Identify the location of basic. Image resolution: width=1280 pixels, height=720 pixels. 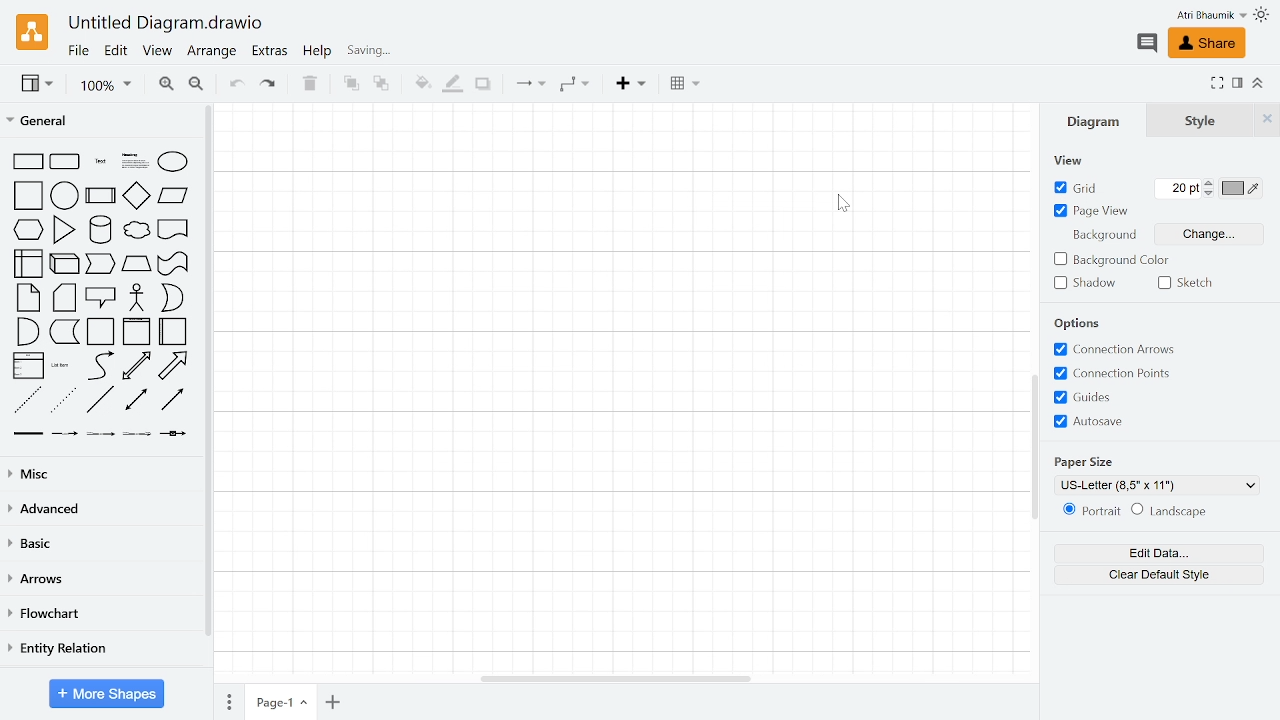
(101, 543).